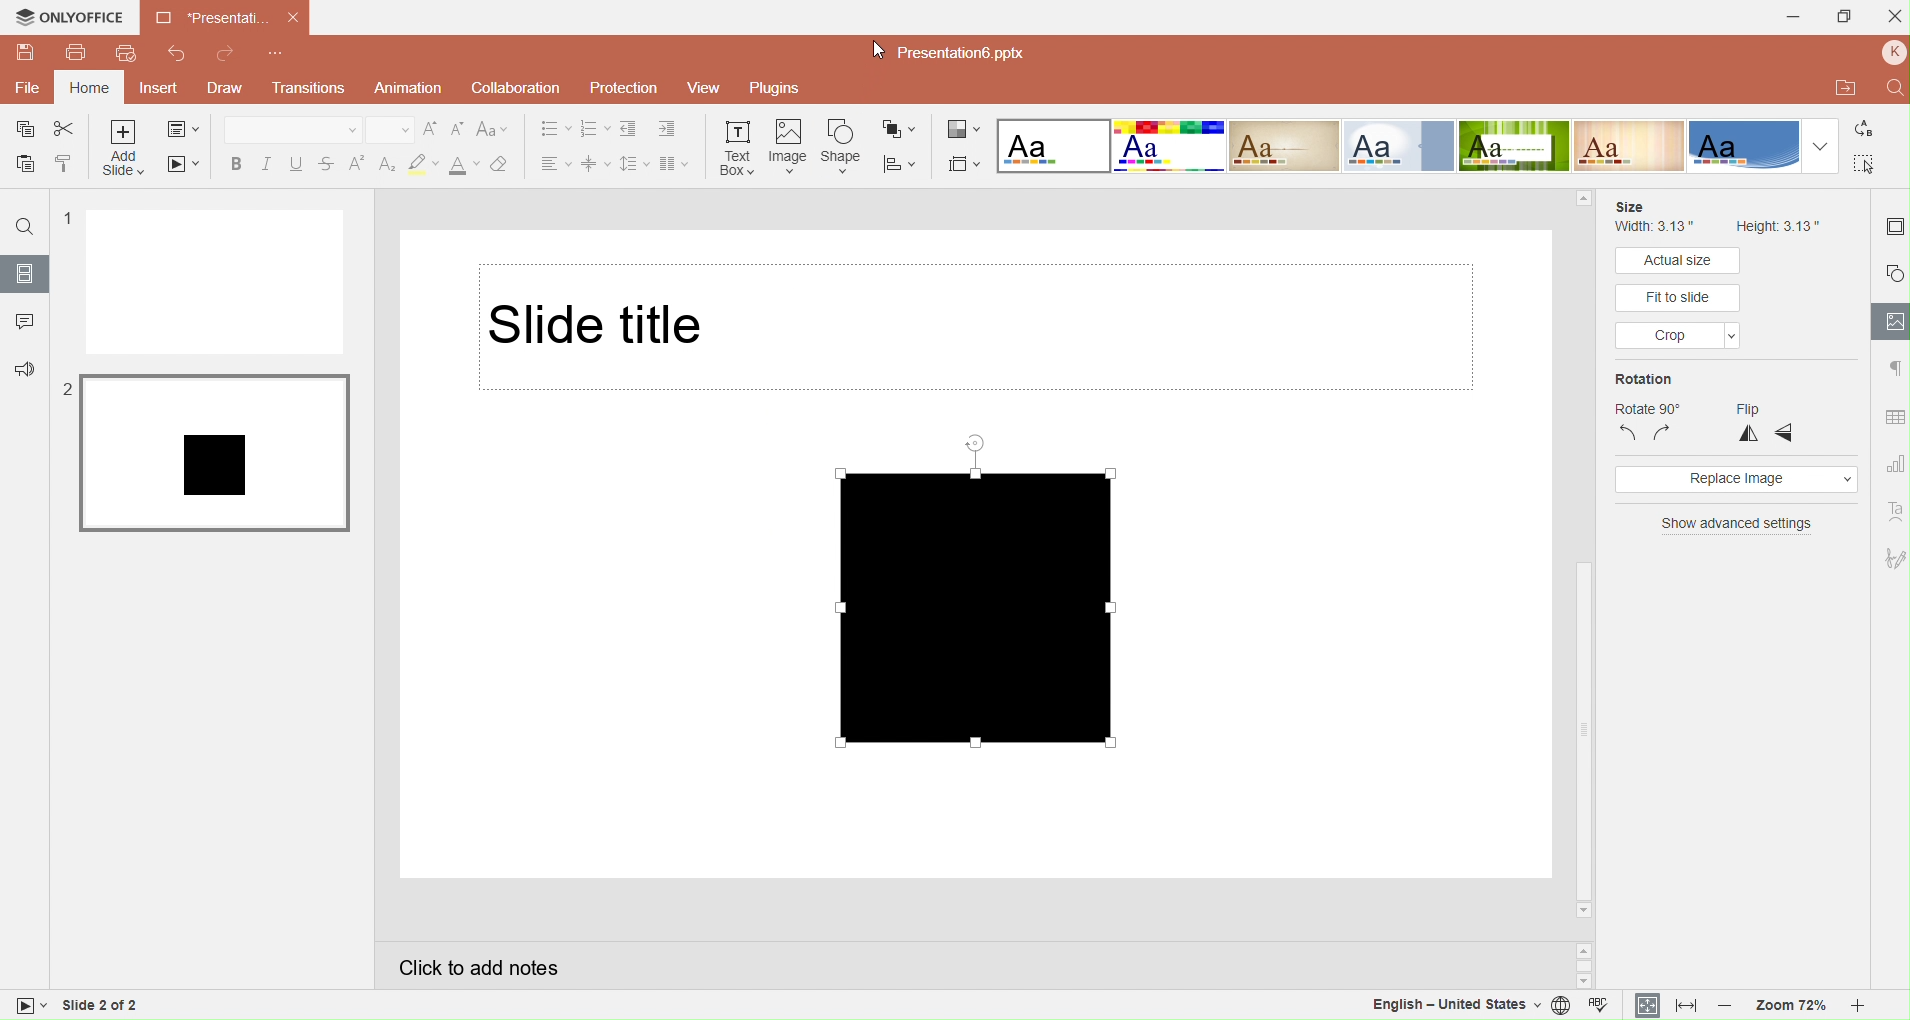 The image size is (1910, 1020). I want to click on Scroll buttons, so click(1582, 961).